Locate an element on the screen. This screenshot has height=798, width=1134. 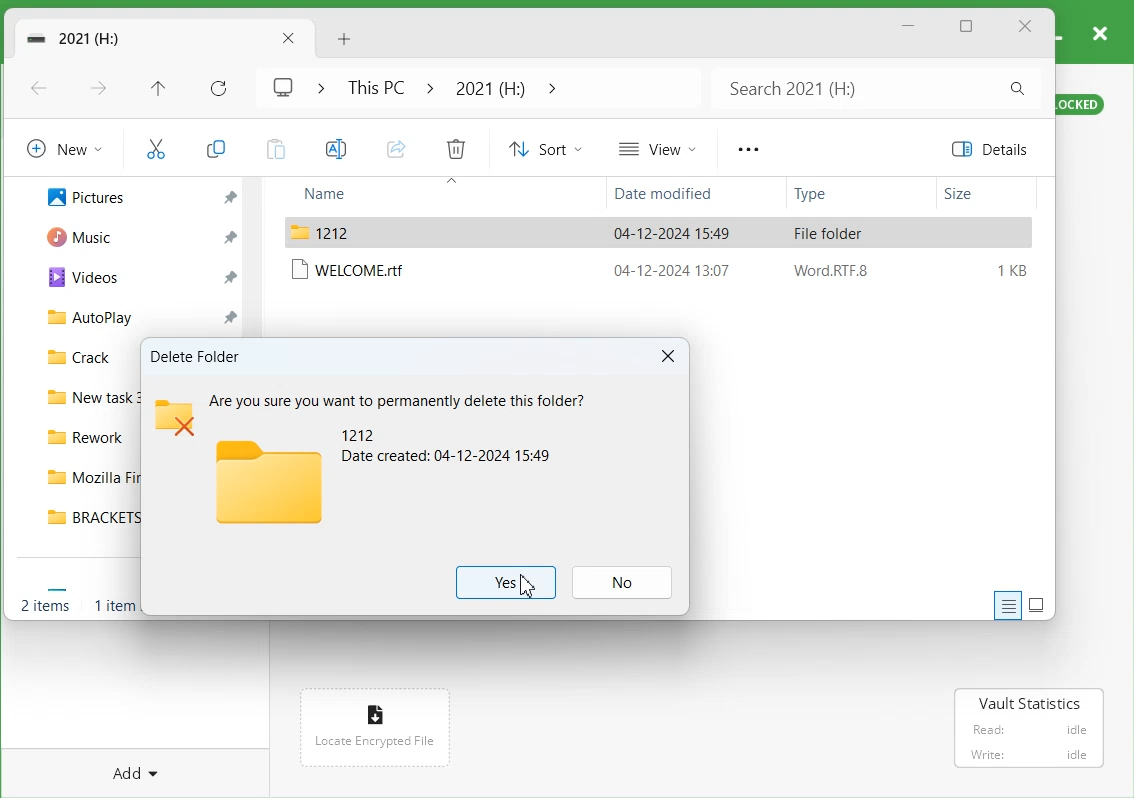
Videos is located at coordinates (82, 278).